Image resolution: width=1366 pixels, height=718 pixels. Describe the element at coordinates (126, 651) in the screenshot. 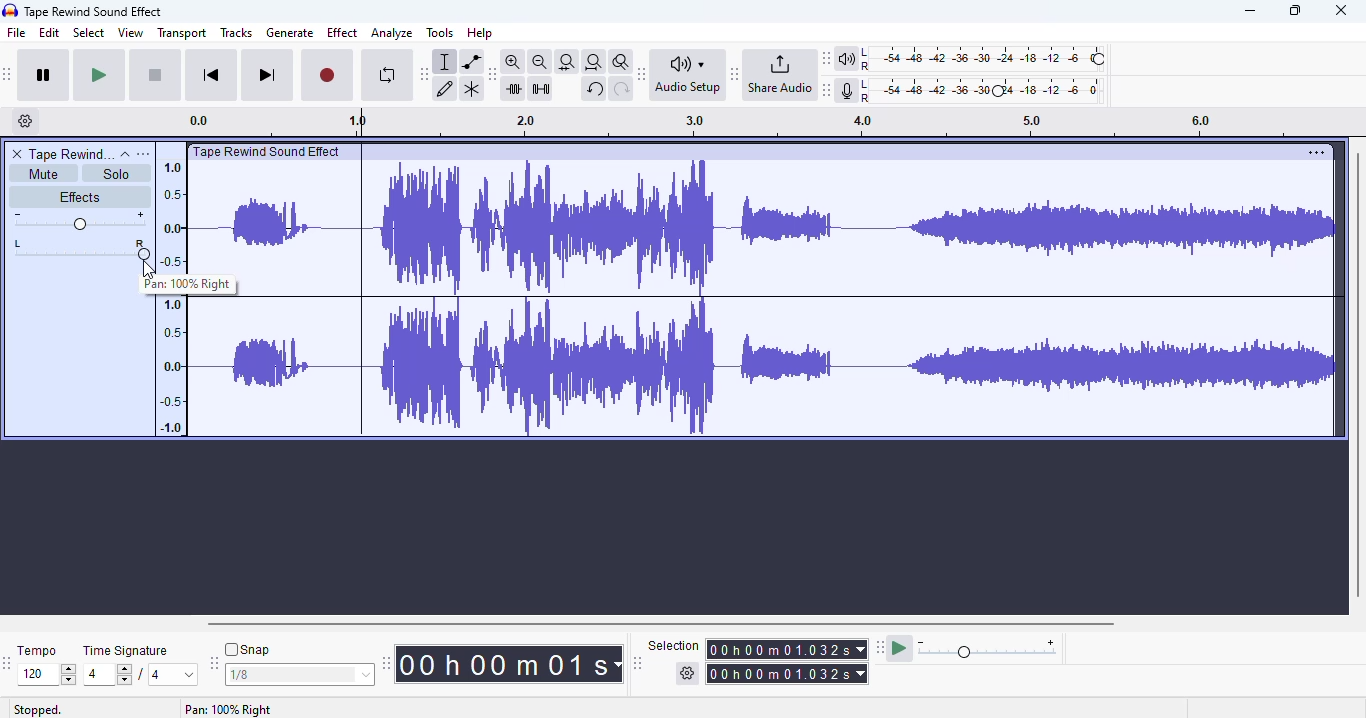

I see `time signature` at that location.